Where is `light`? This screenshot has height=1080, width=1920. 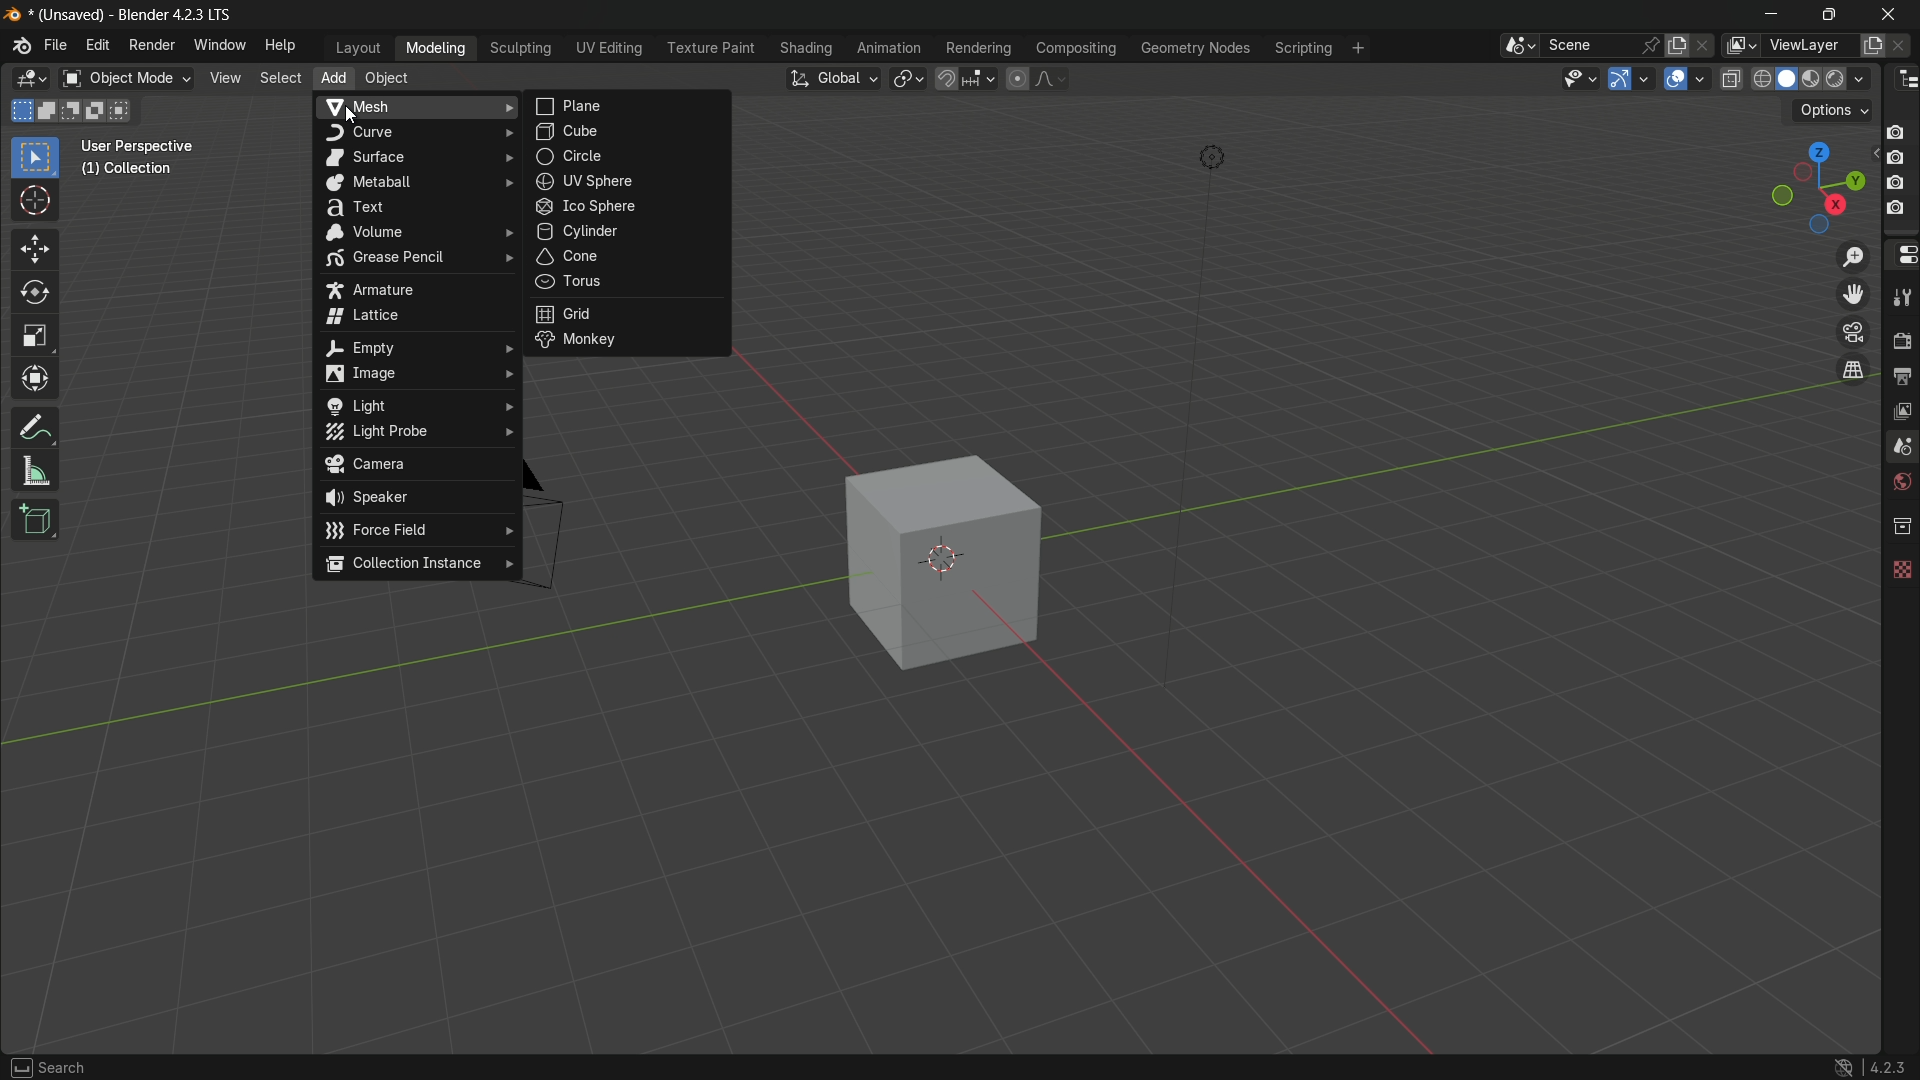 light is located at coordinates (1217, 155).